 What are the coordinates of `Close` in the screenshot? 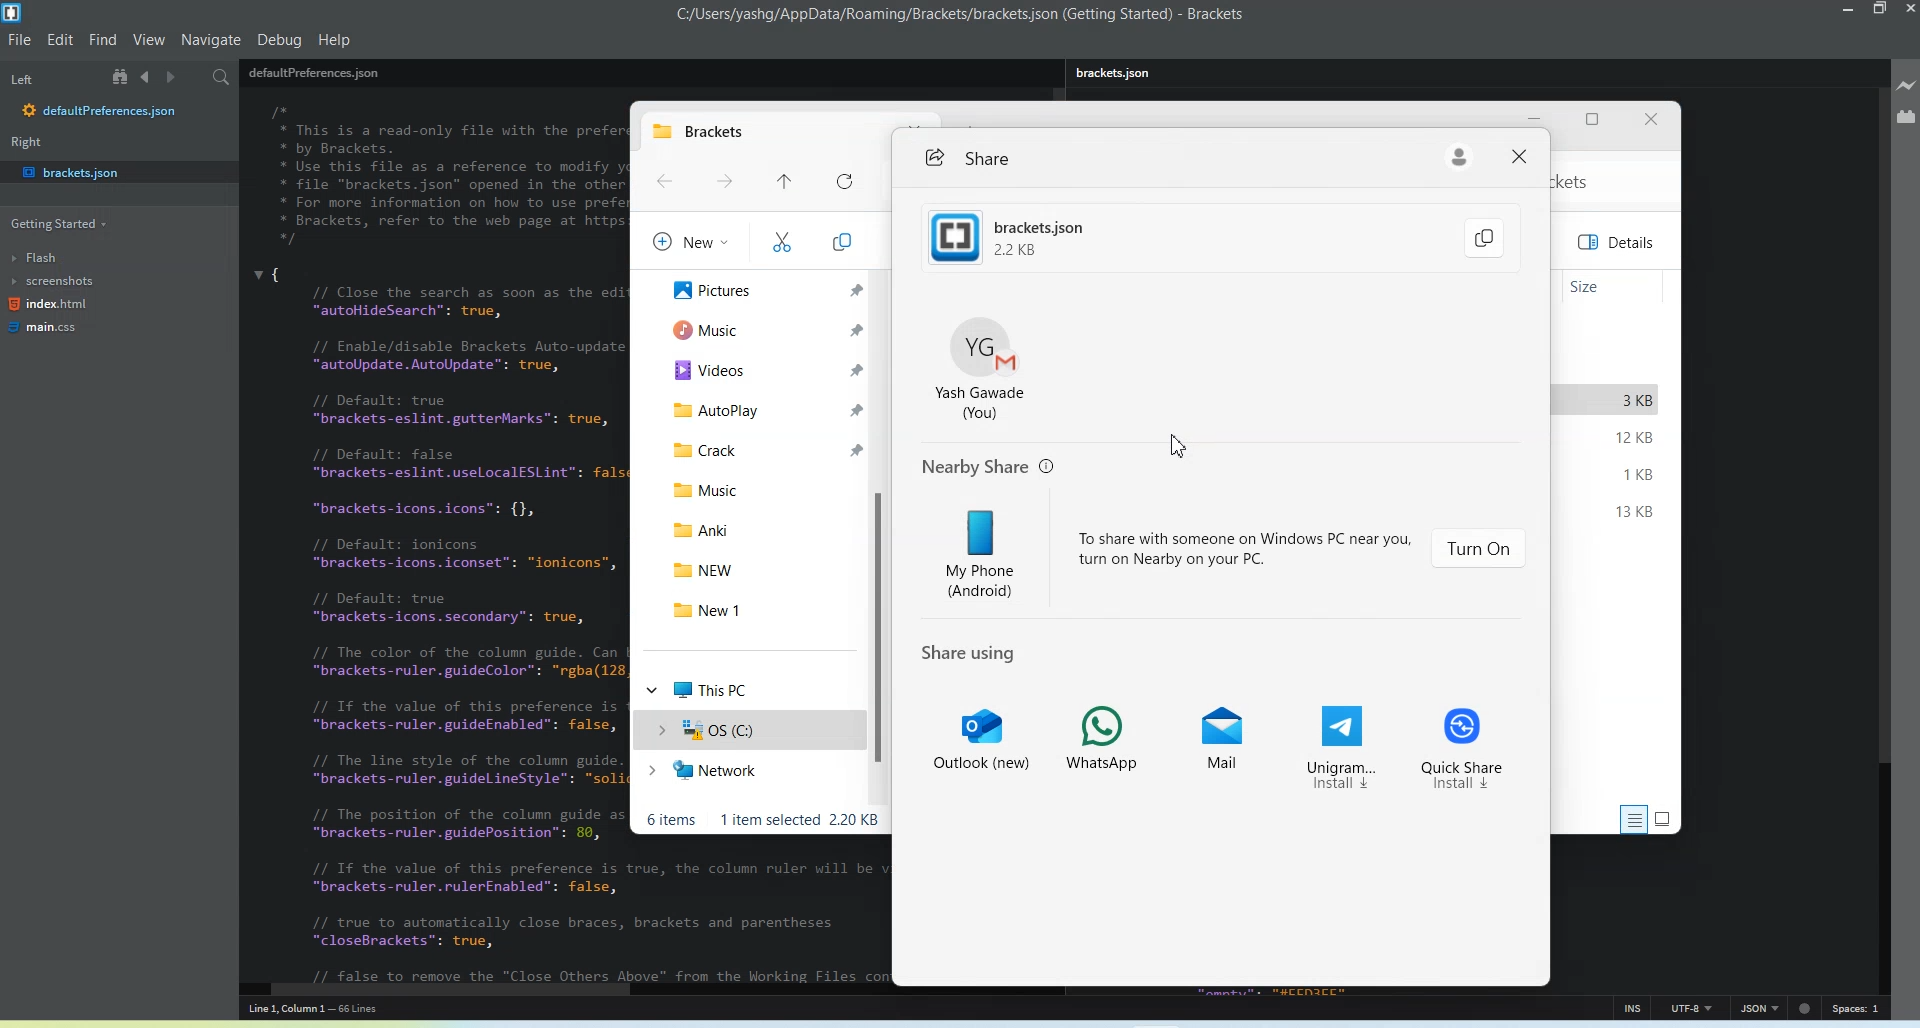 It's located at (1519, 158).